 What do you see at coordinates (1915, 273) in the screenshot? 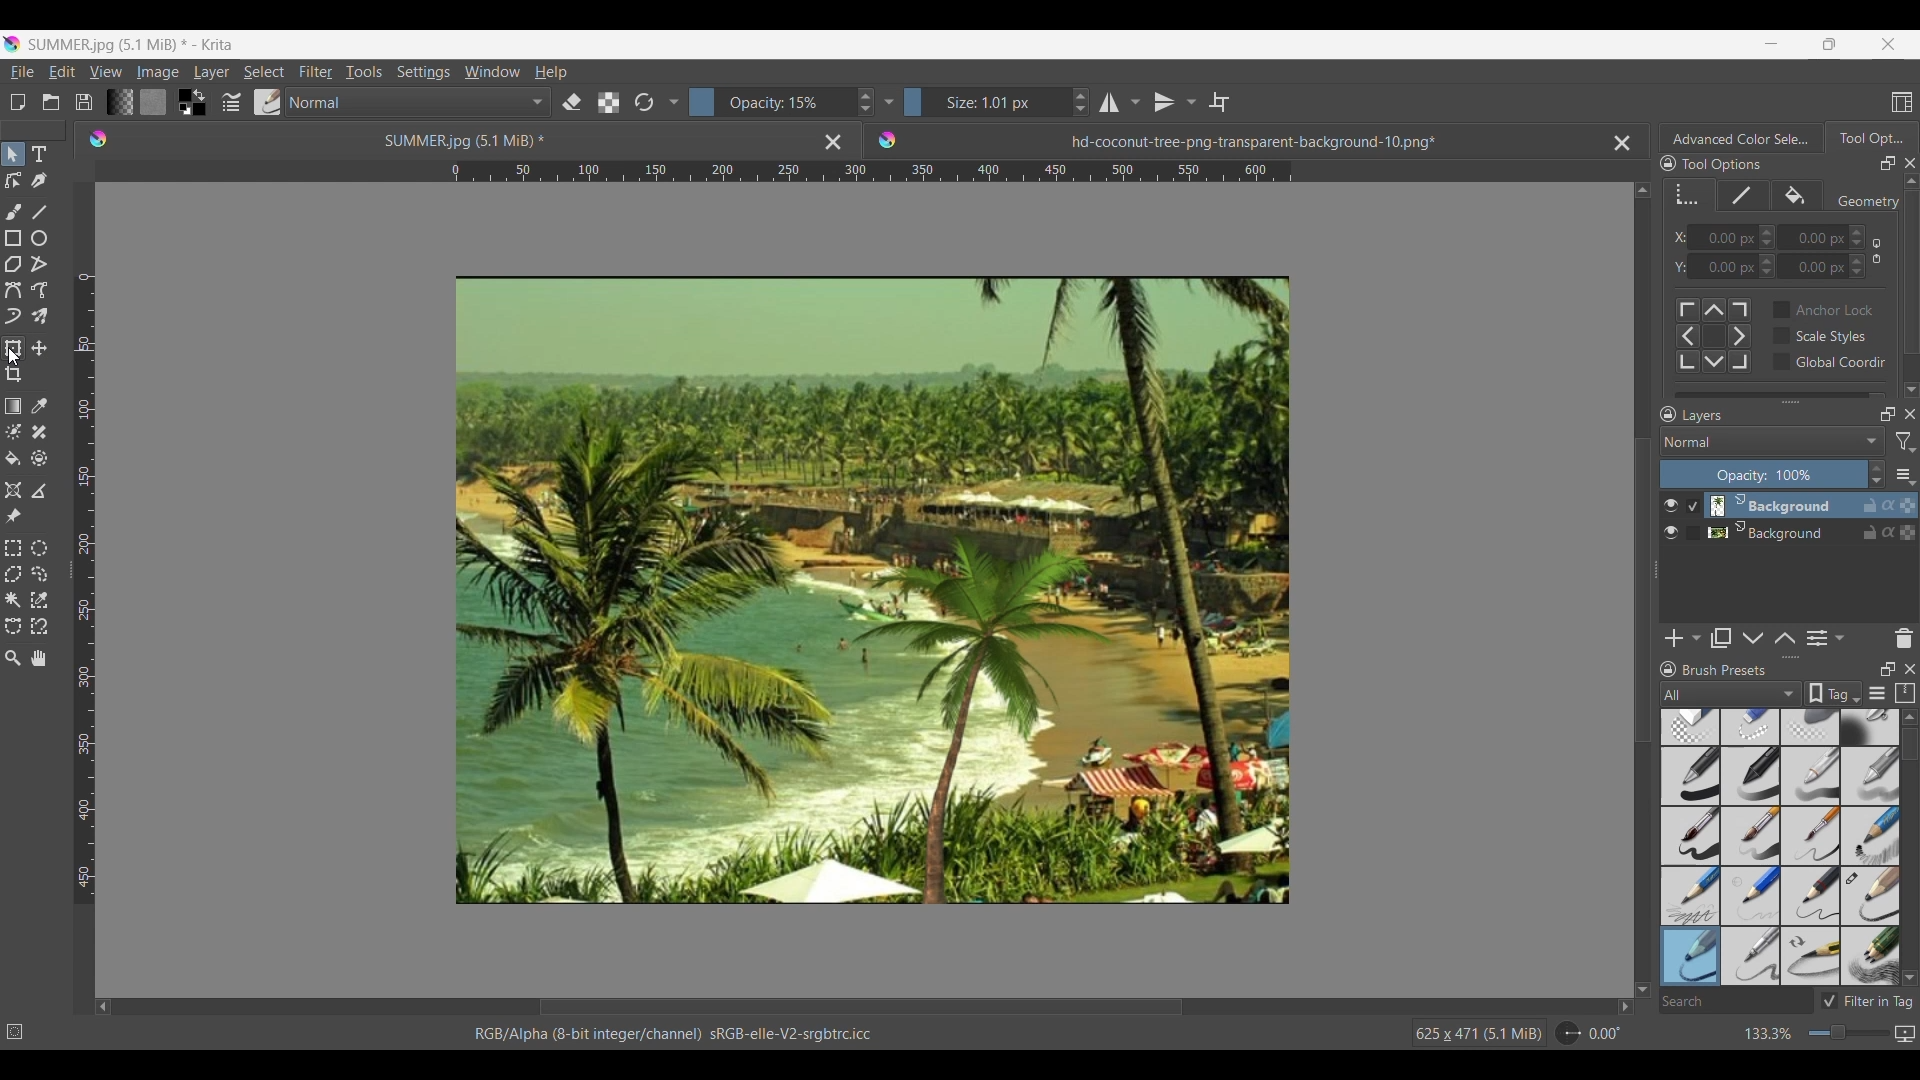
I see `Vertical slide bar of Tool Options panel` at bounding box center [1915, 273].